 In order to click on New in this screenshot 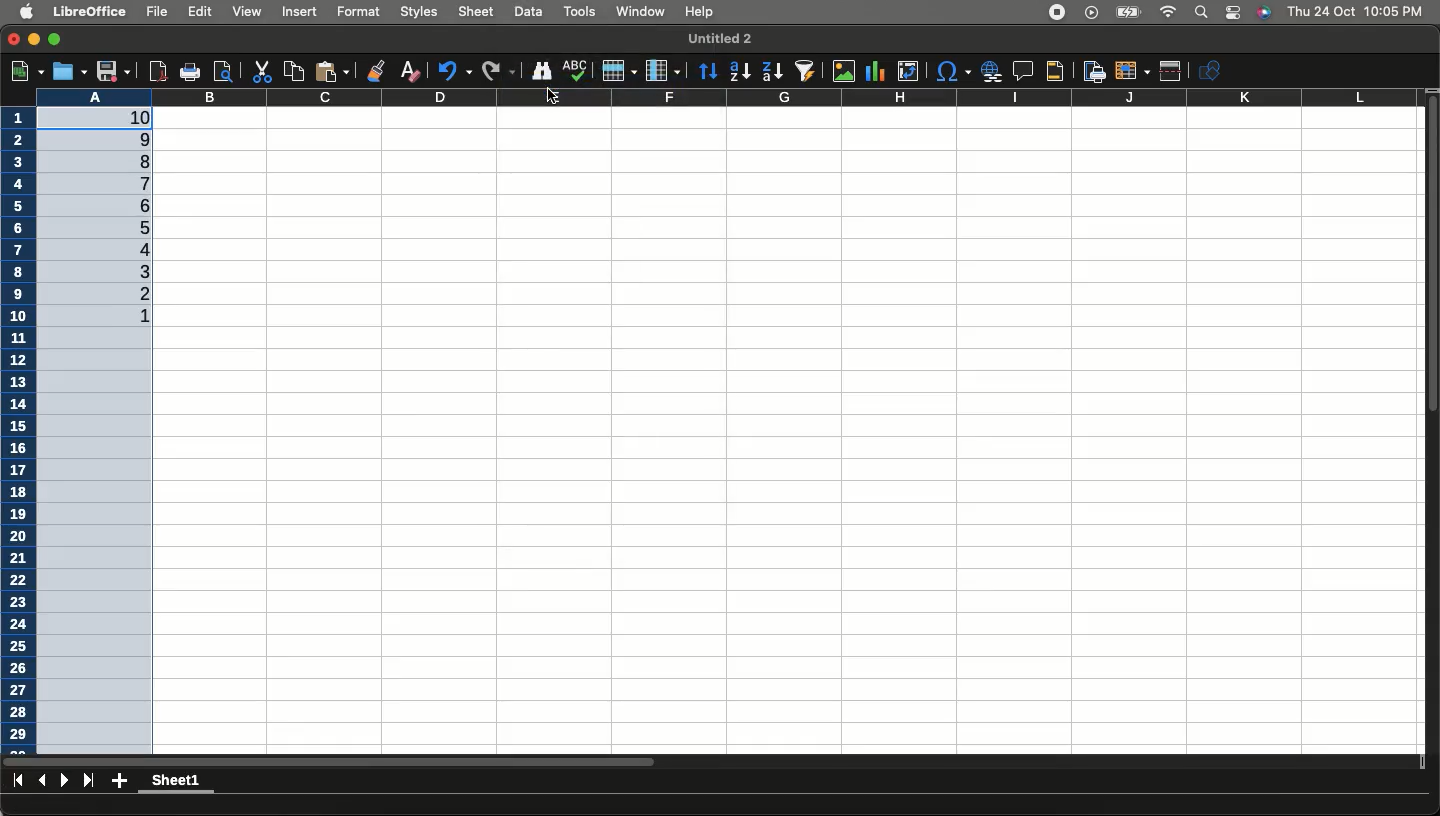, I will do `click(25, 69)`.